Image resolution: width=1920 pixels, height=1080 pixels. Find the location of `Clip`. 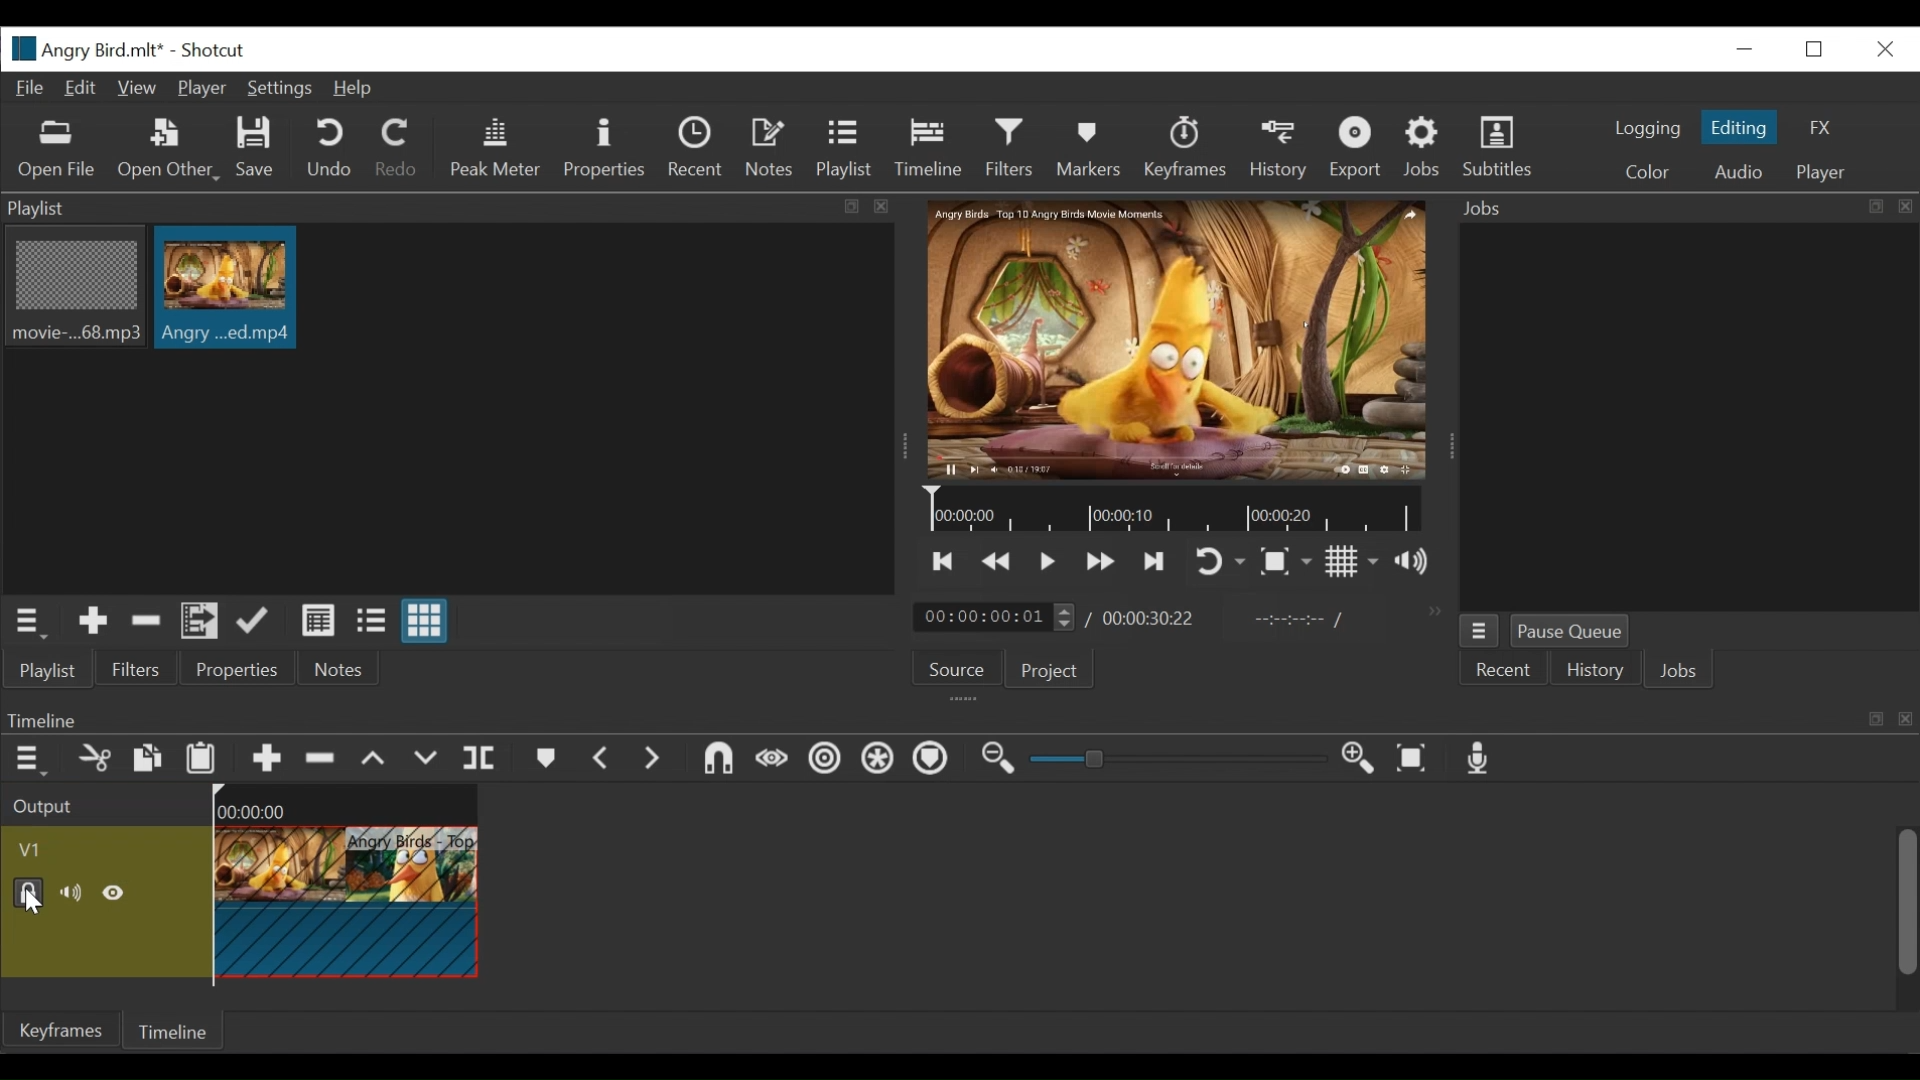

Clip is located at coordinates (347, 901).